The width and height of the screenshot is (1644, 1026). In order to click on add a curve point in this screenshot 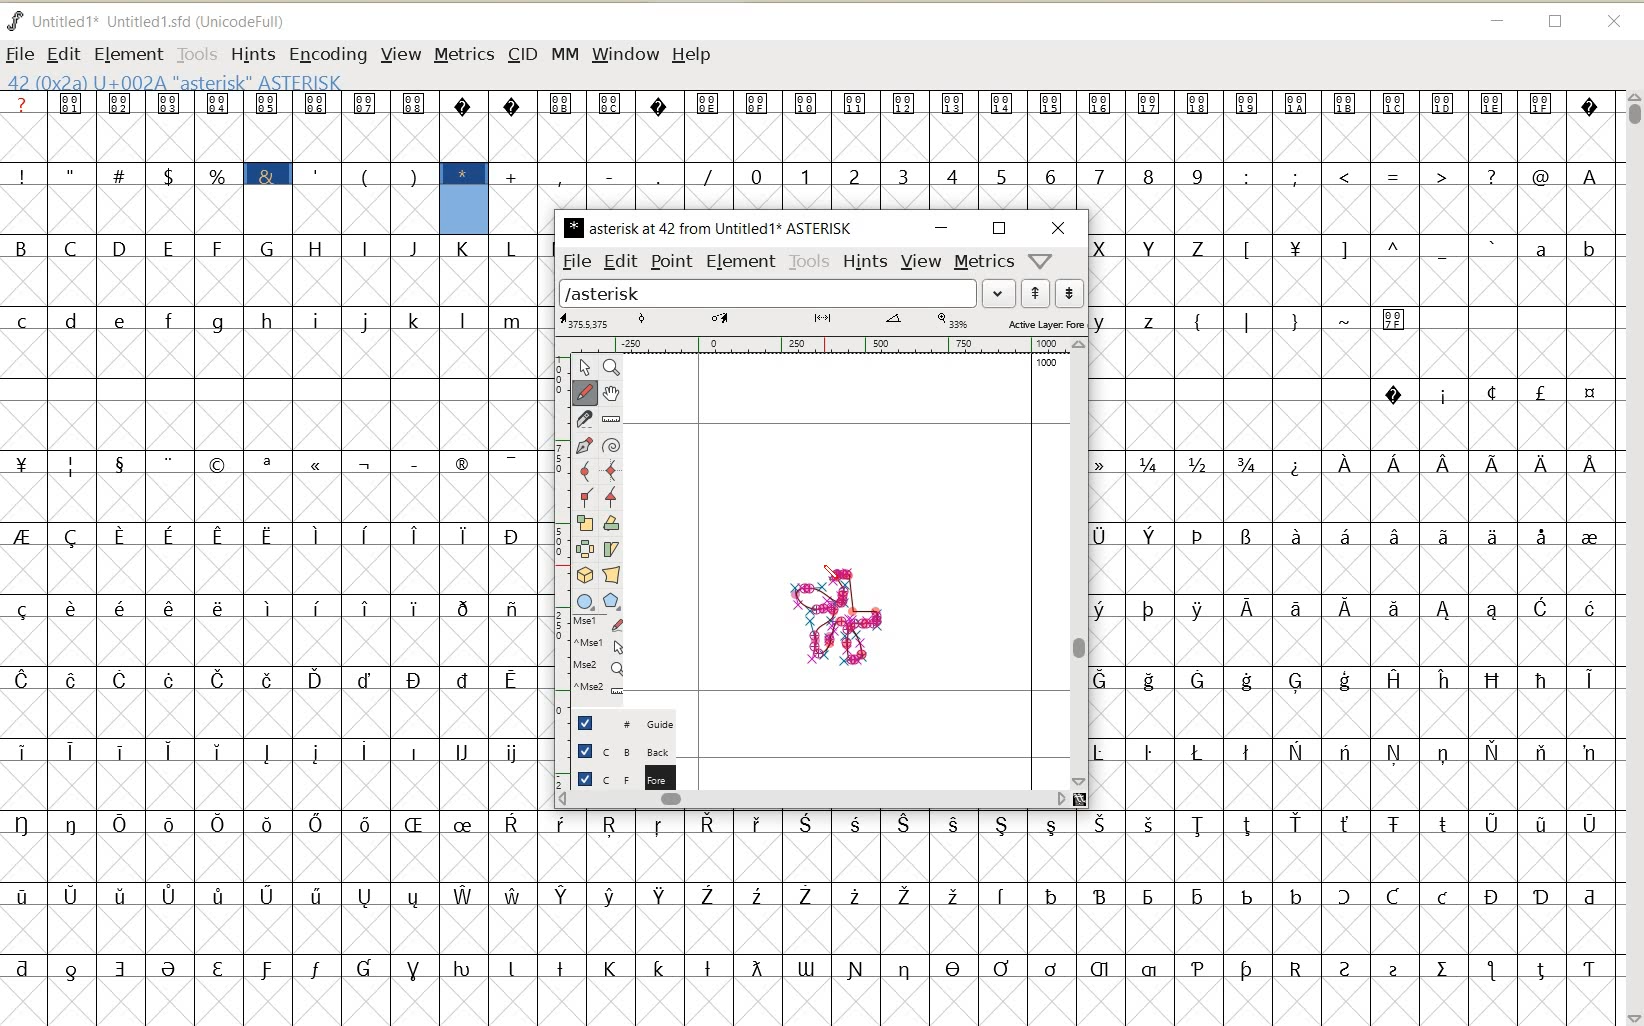, I will do `click(584, 470)`.